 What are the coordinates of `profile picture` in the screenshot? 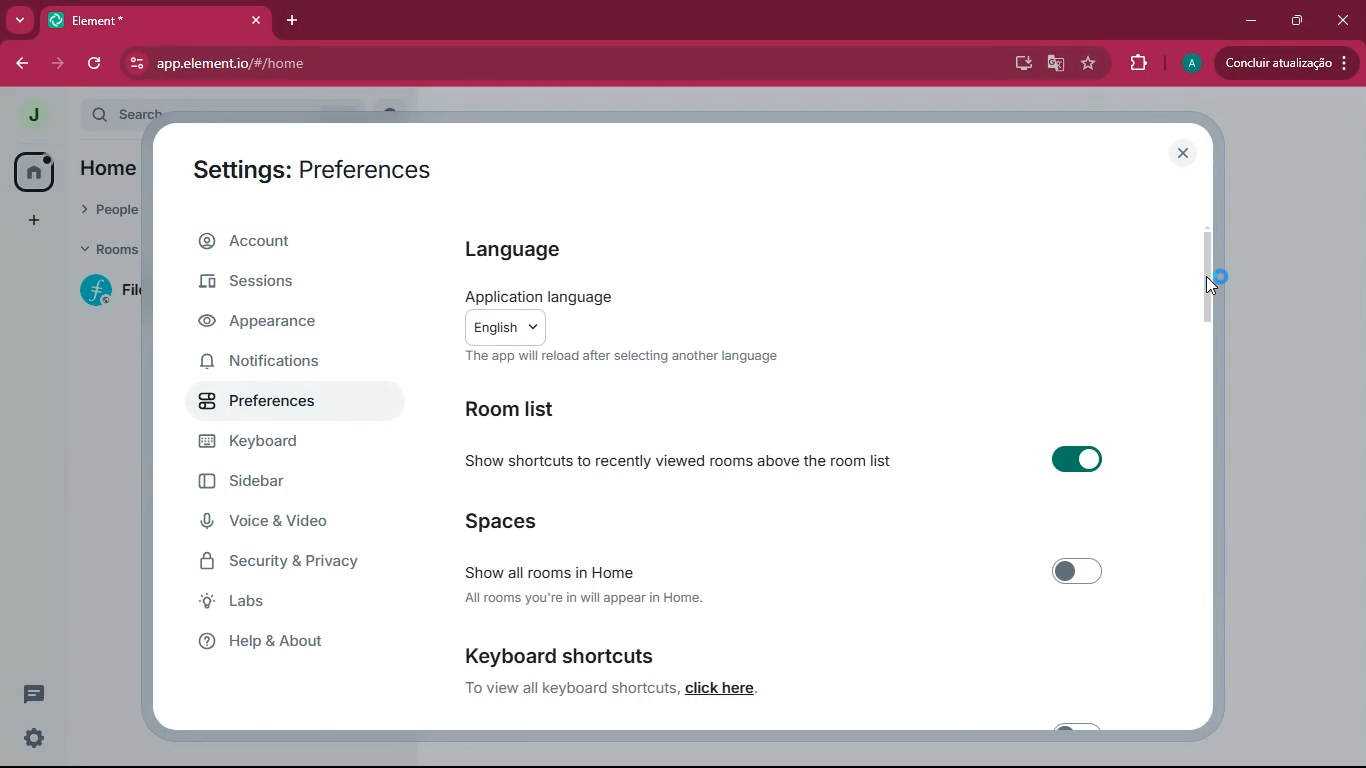 It's located at (36, 116).